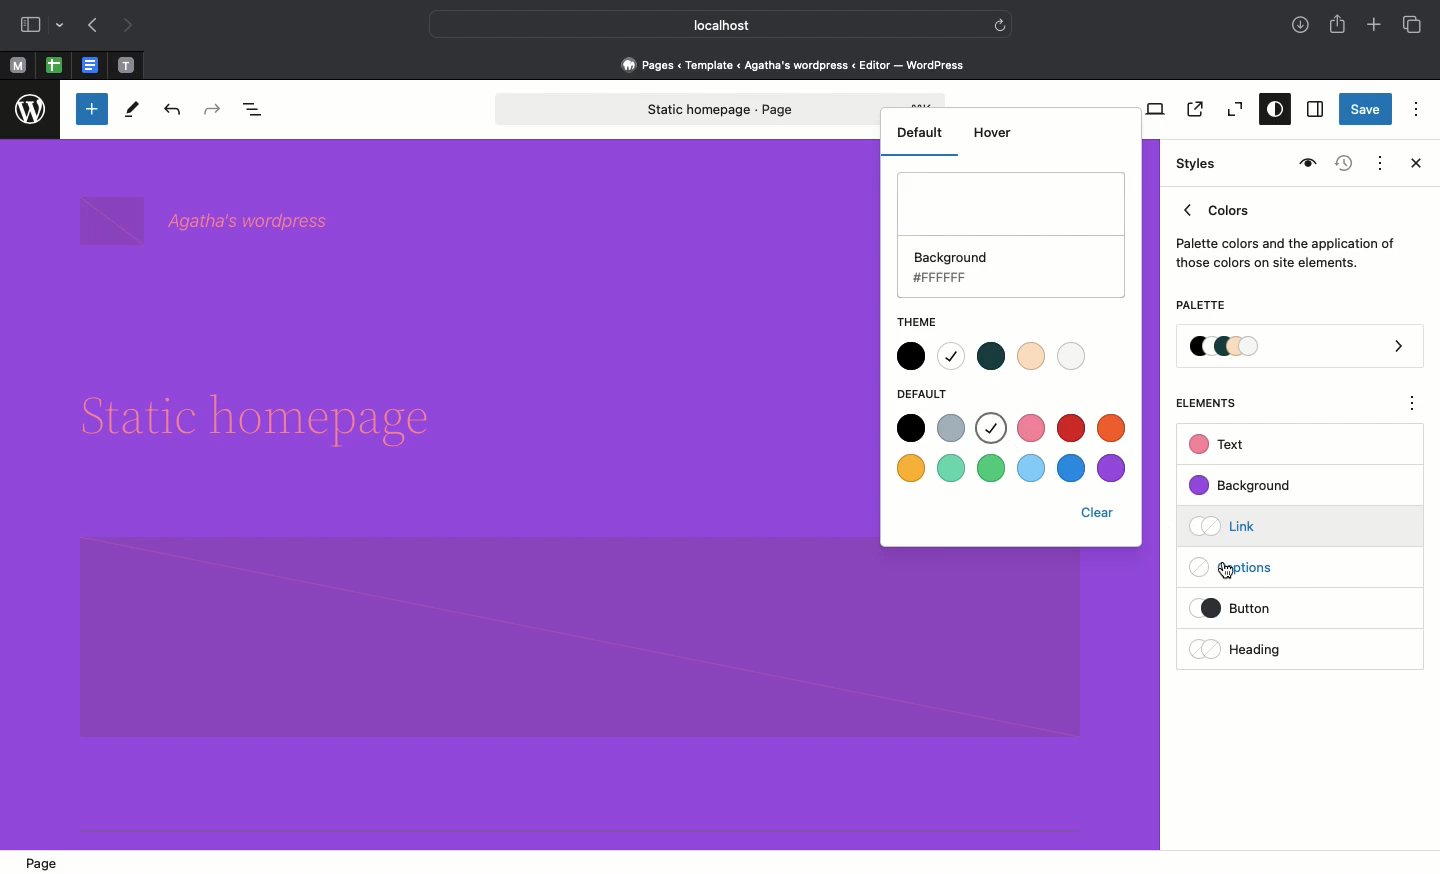  What do you see at coordinates (30, 25) in the screenshot?
I see `Sidebar` at bounding box center [30, 25].